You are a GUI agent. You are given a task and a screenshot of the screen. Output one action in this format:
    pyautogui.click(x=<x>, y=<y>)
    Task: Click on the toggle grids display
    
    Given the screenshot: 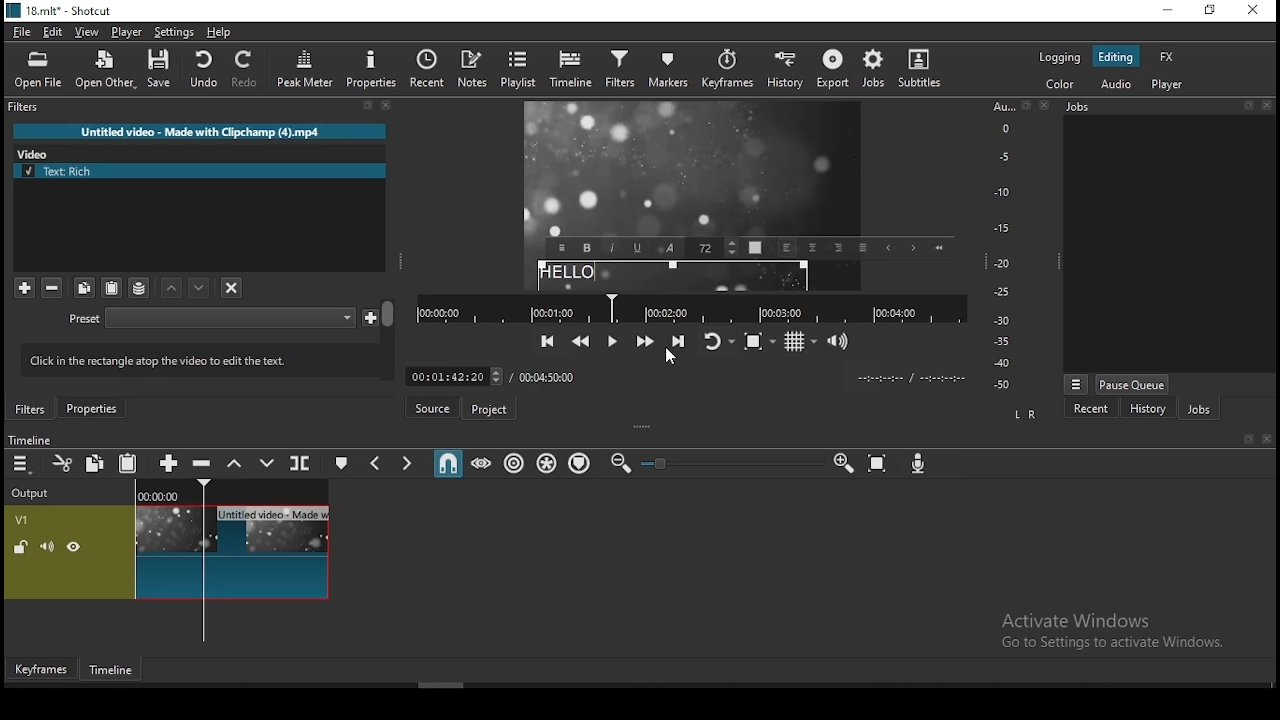 What is the action you would take?
    pyautogui.click(x=799, y=342)
    